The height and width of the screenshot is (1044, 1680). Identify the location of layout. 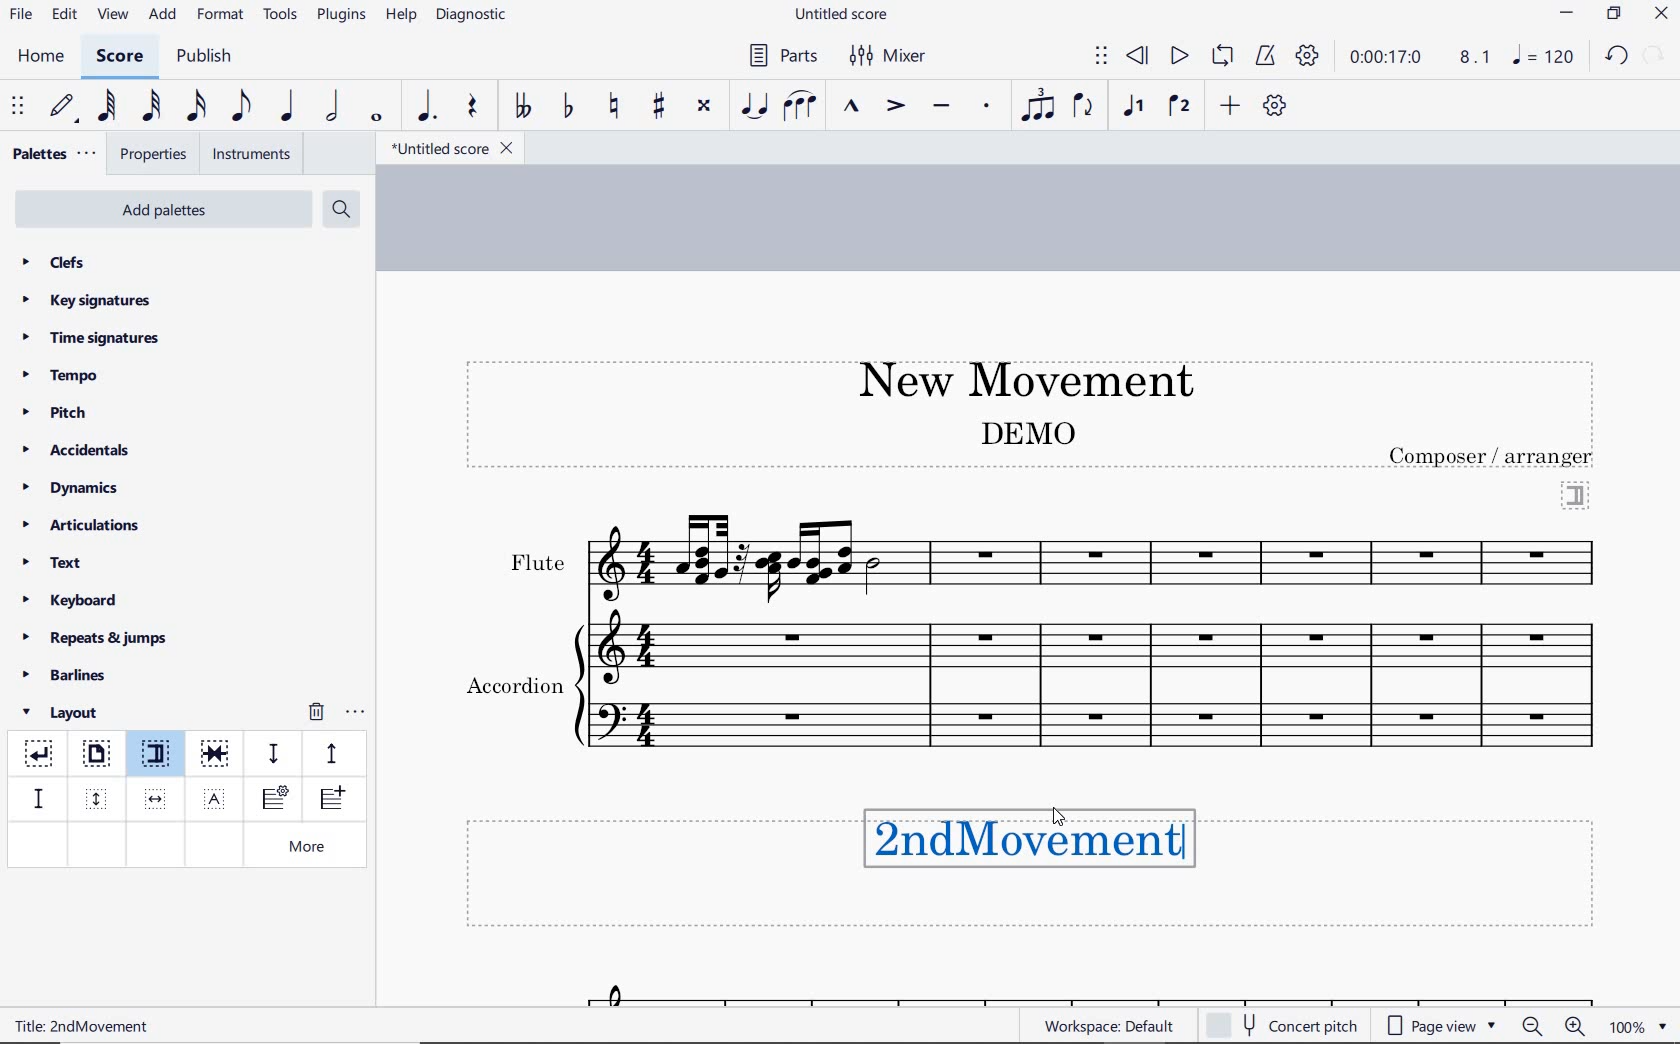
(64, 713).